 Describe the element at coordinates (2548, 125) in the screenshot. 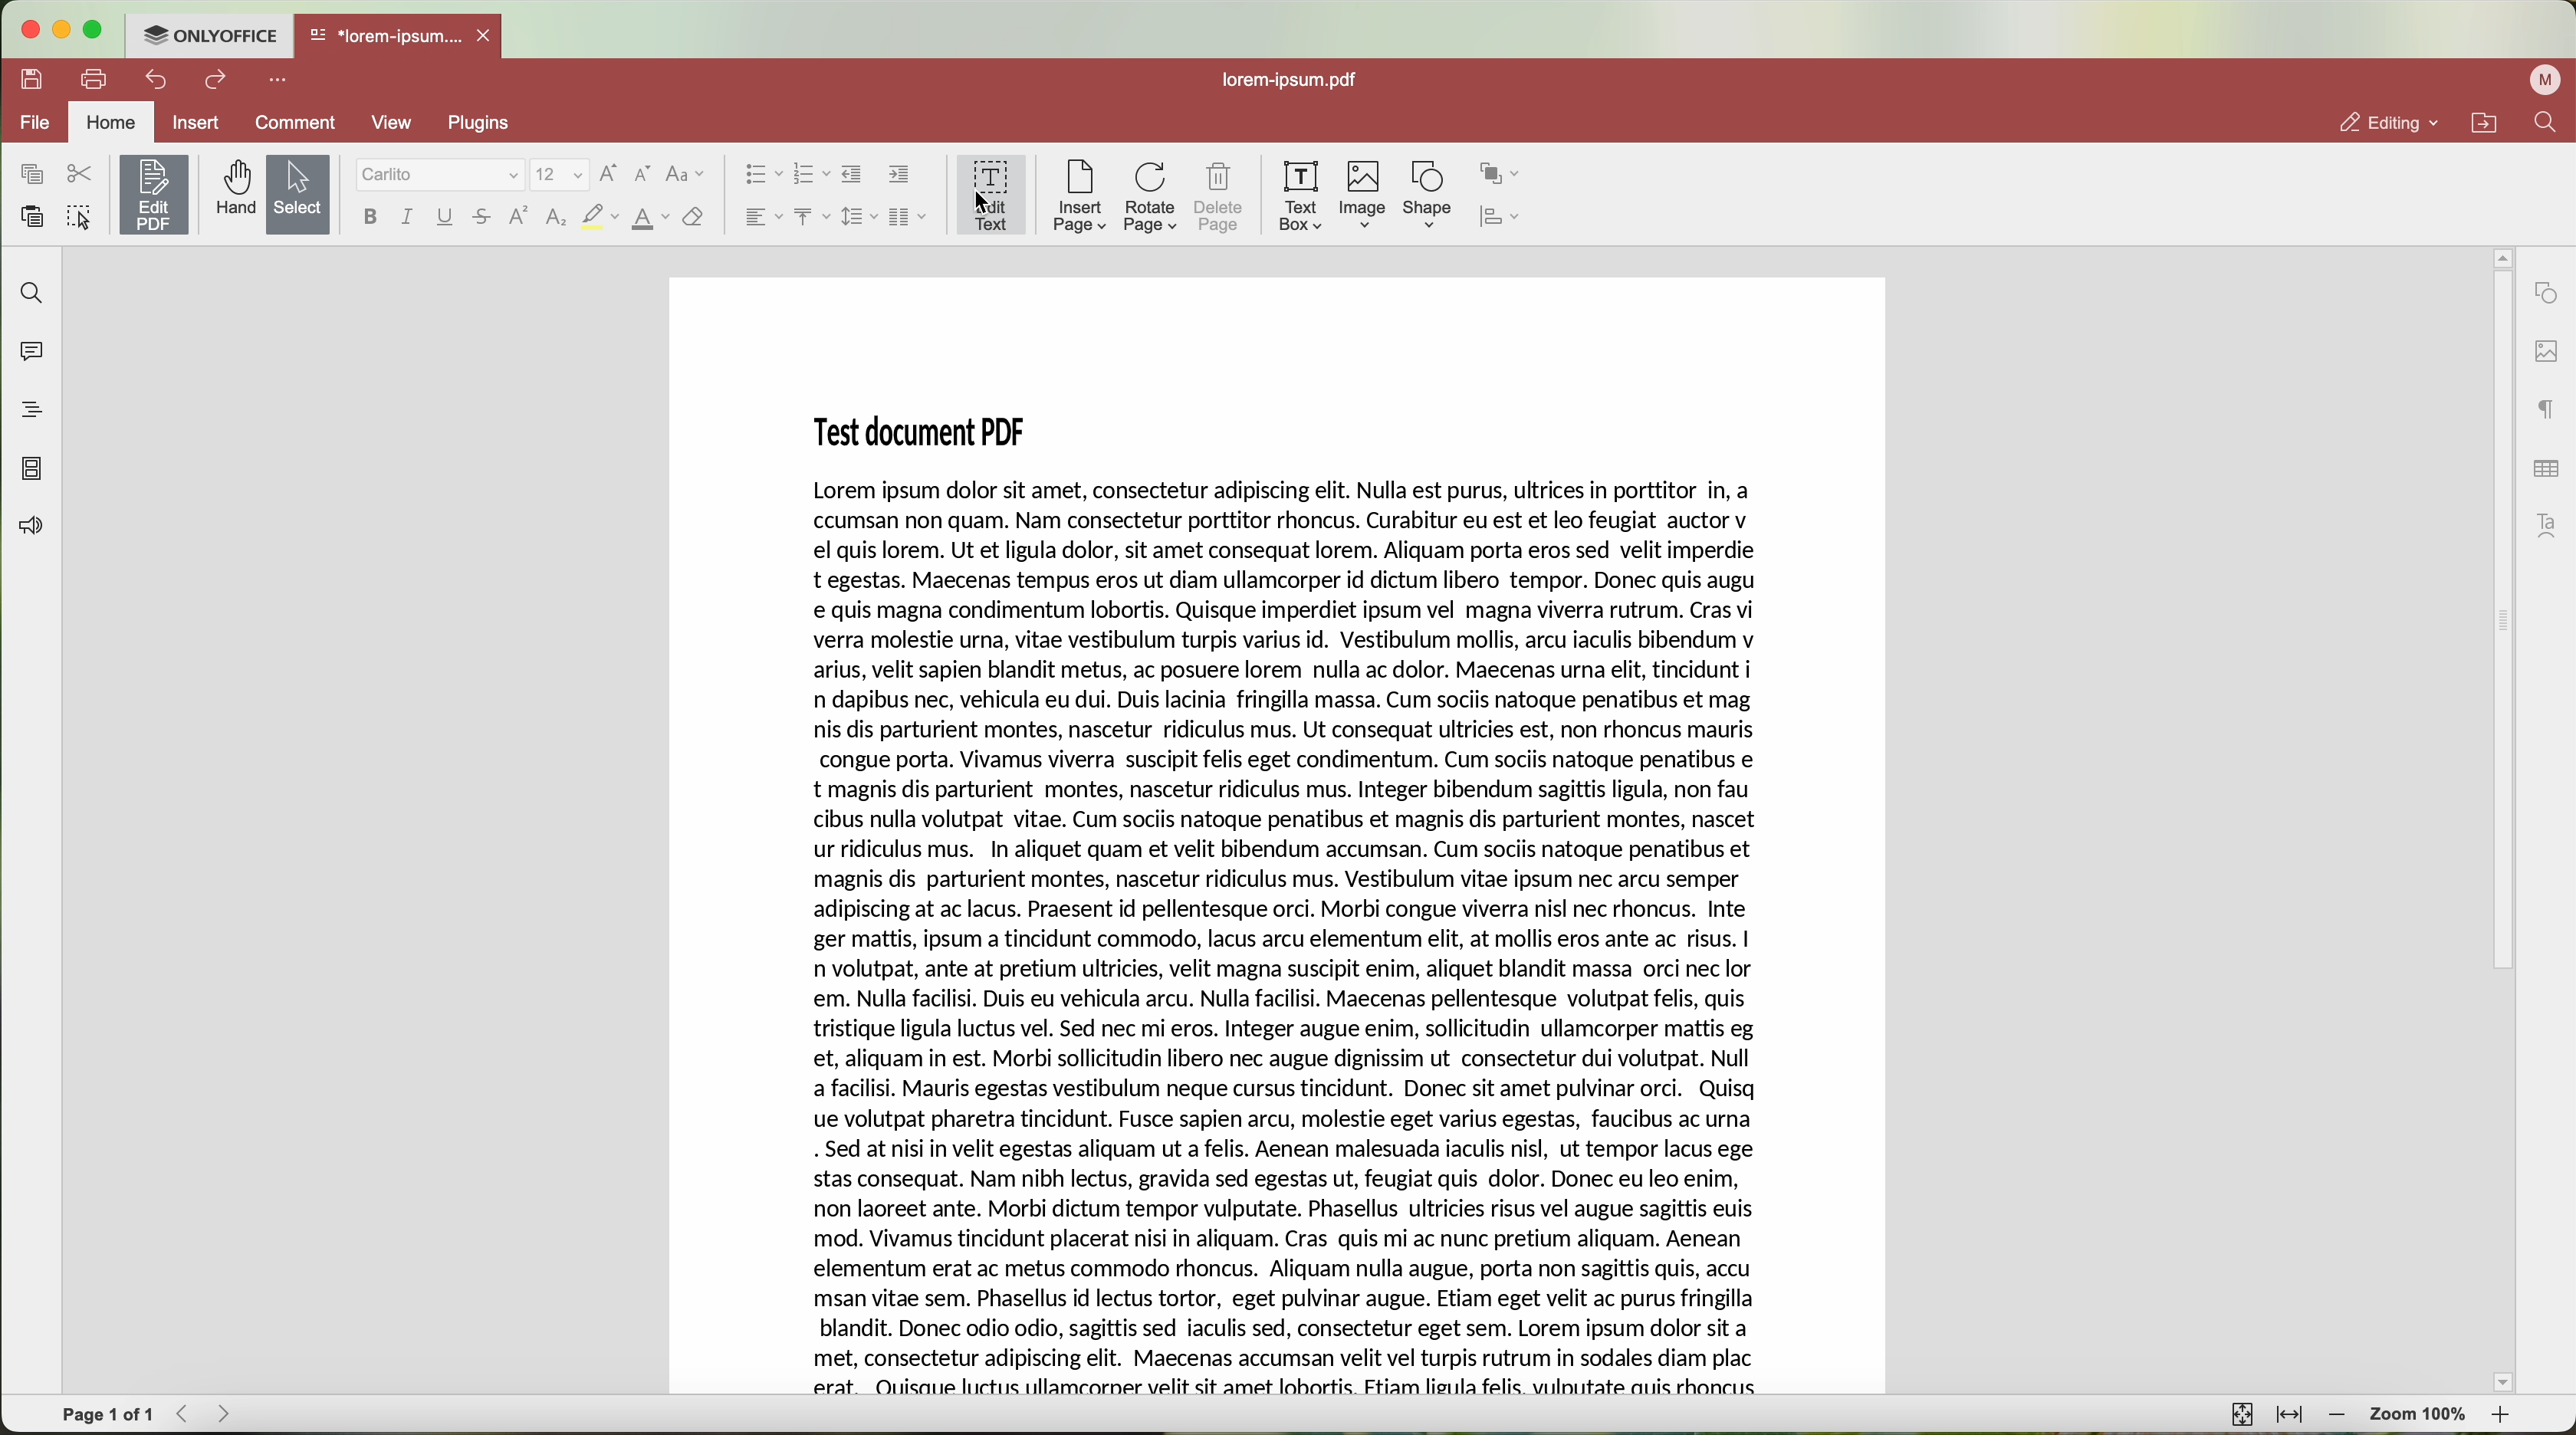

I see `find` at that location.